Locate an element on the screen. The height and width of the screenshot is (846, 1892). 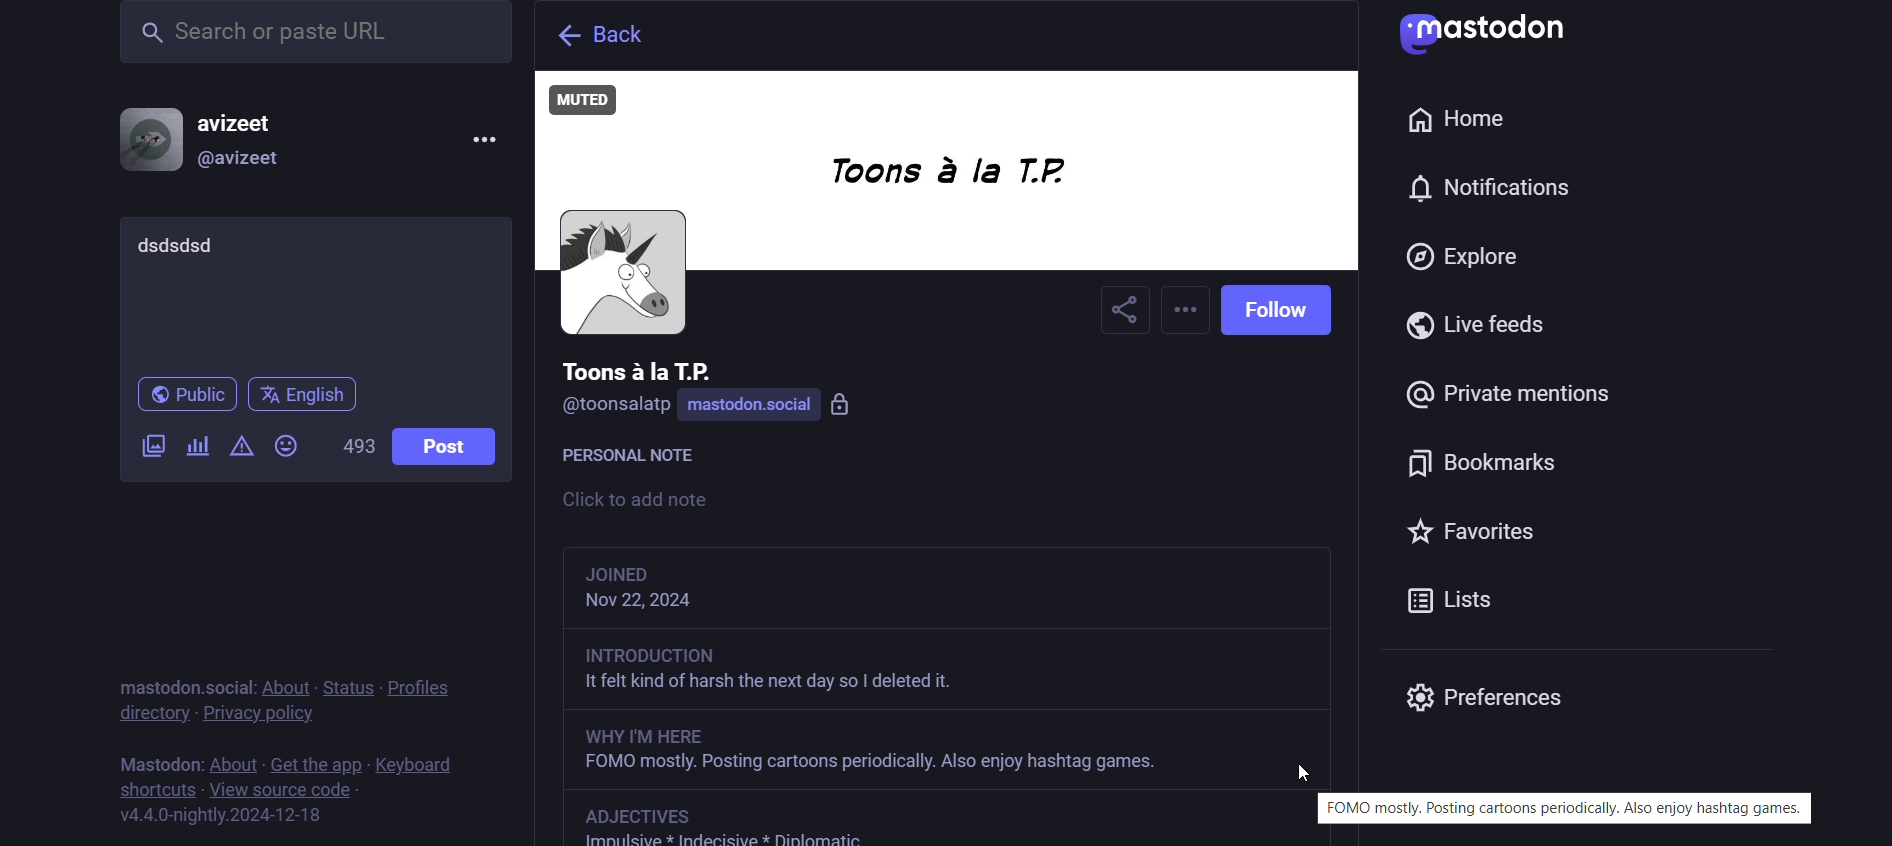
status is located at coordinates (348, 677).